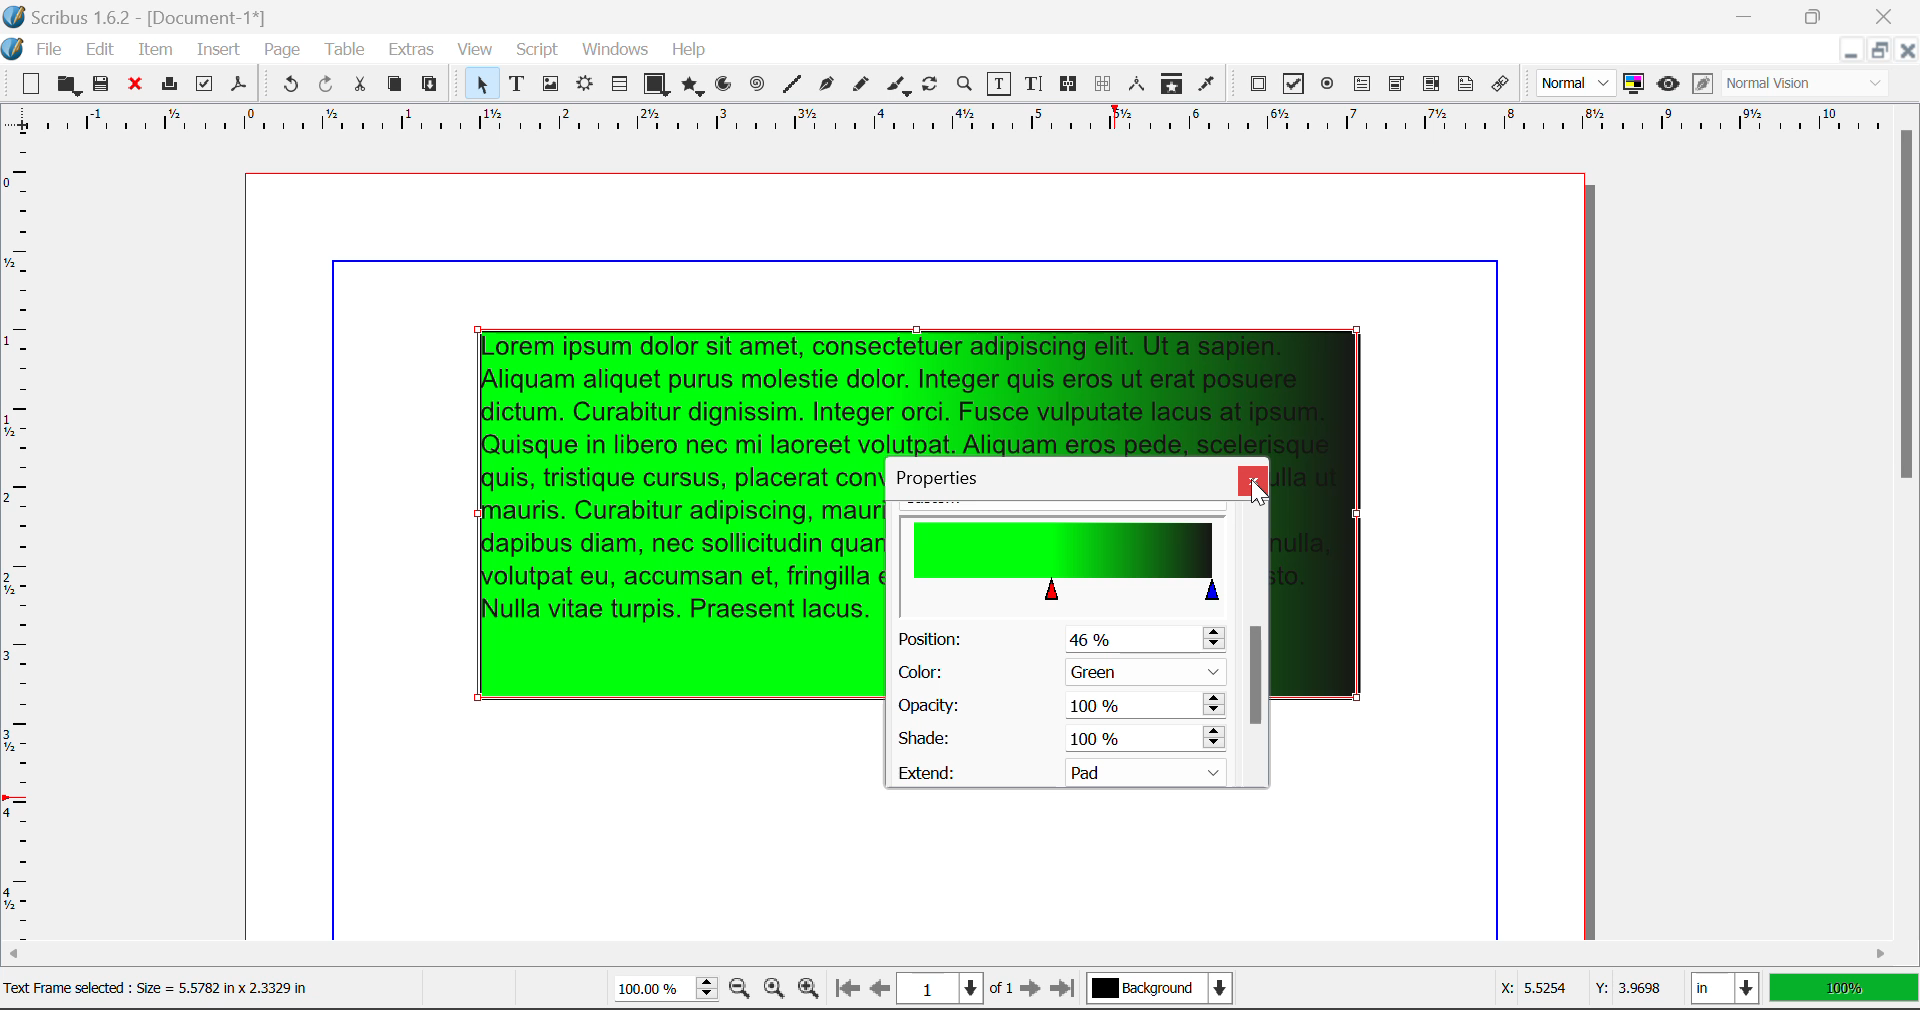  What do you see at coordinates (775, 991) in the screenshot?
I see `Zoom to 100%` at bounding box center [775, 991].